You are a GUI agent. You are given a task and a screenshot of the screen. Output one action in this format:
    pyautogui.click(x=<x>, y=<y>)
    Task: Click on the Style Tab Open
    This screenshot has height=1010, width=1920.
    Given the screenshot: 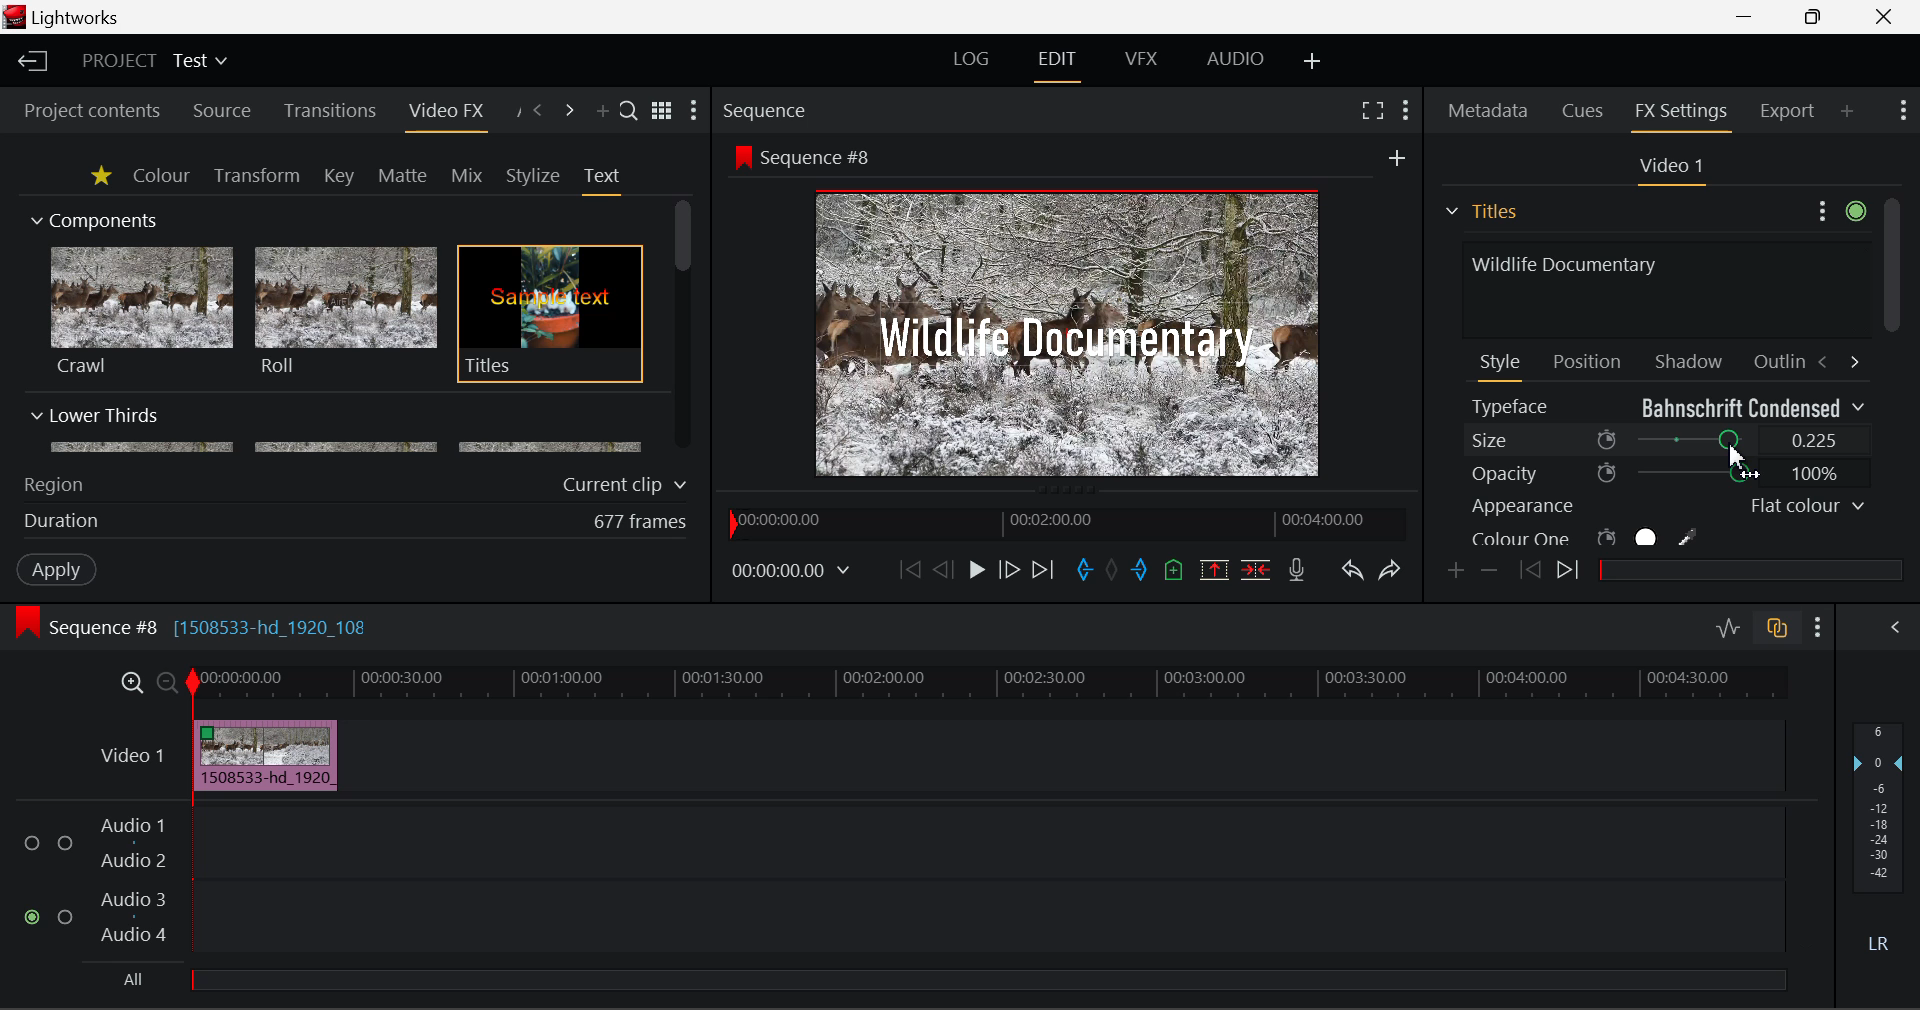 What is the action you would take?
    pyautogui.click(x=1502, y=366)
    